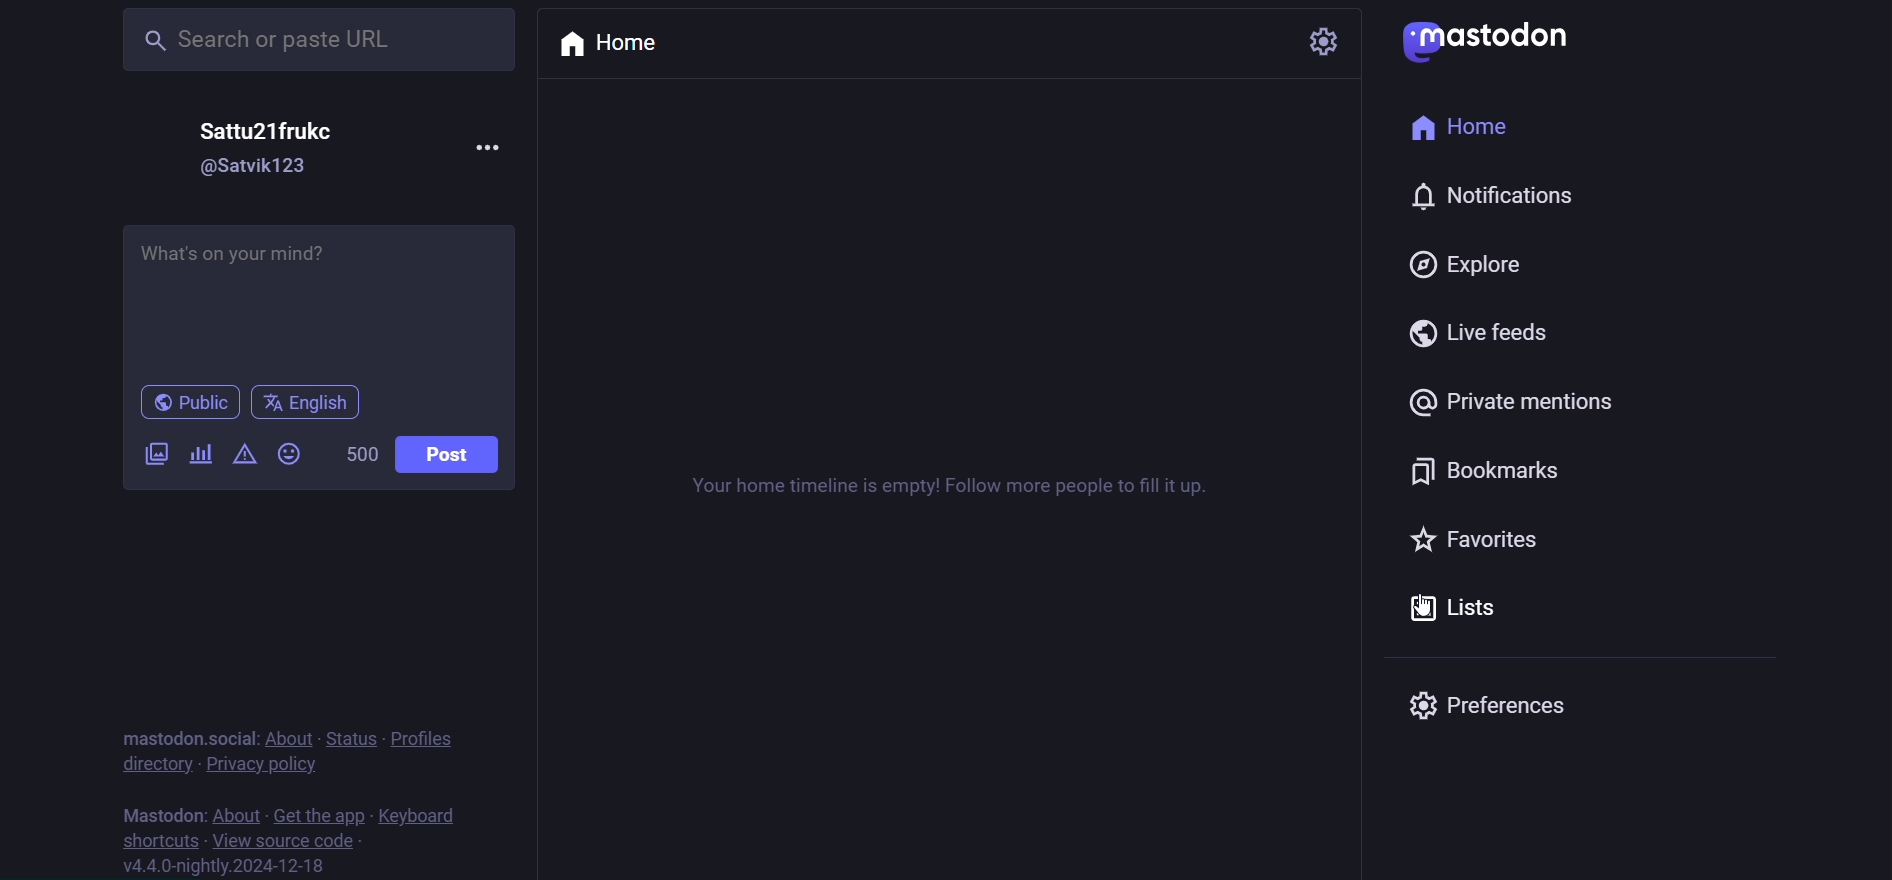 Image resolution: width=1892 pixels, height=880 pixels. What do you see at coordinates (181, 402) in the screenshot?
I see `public` at bounding box center [181, 402].